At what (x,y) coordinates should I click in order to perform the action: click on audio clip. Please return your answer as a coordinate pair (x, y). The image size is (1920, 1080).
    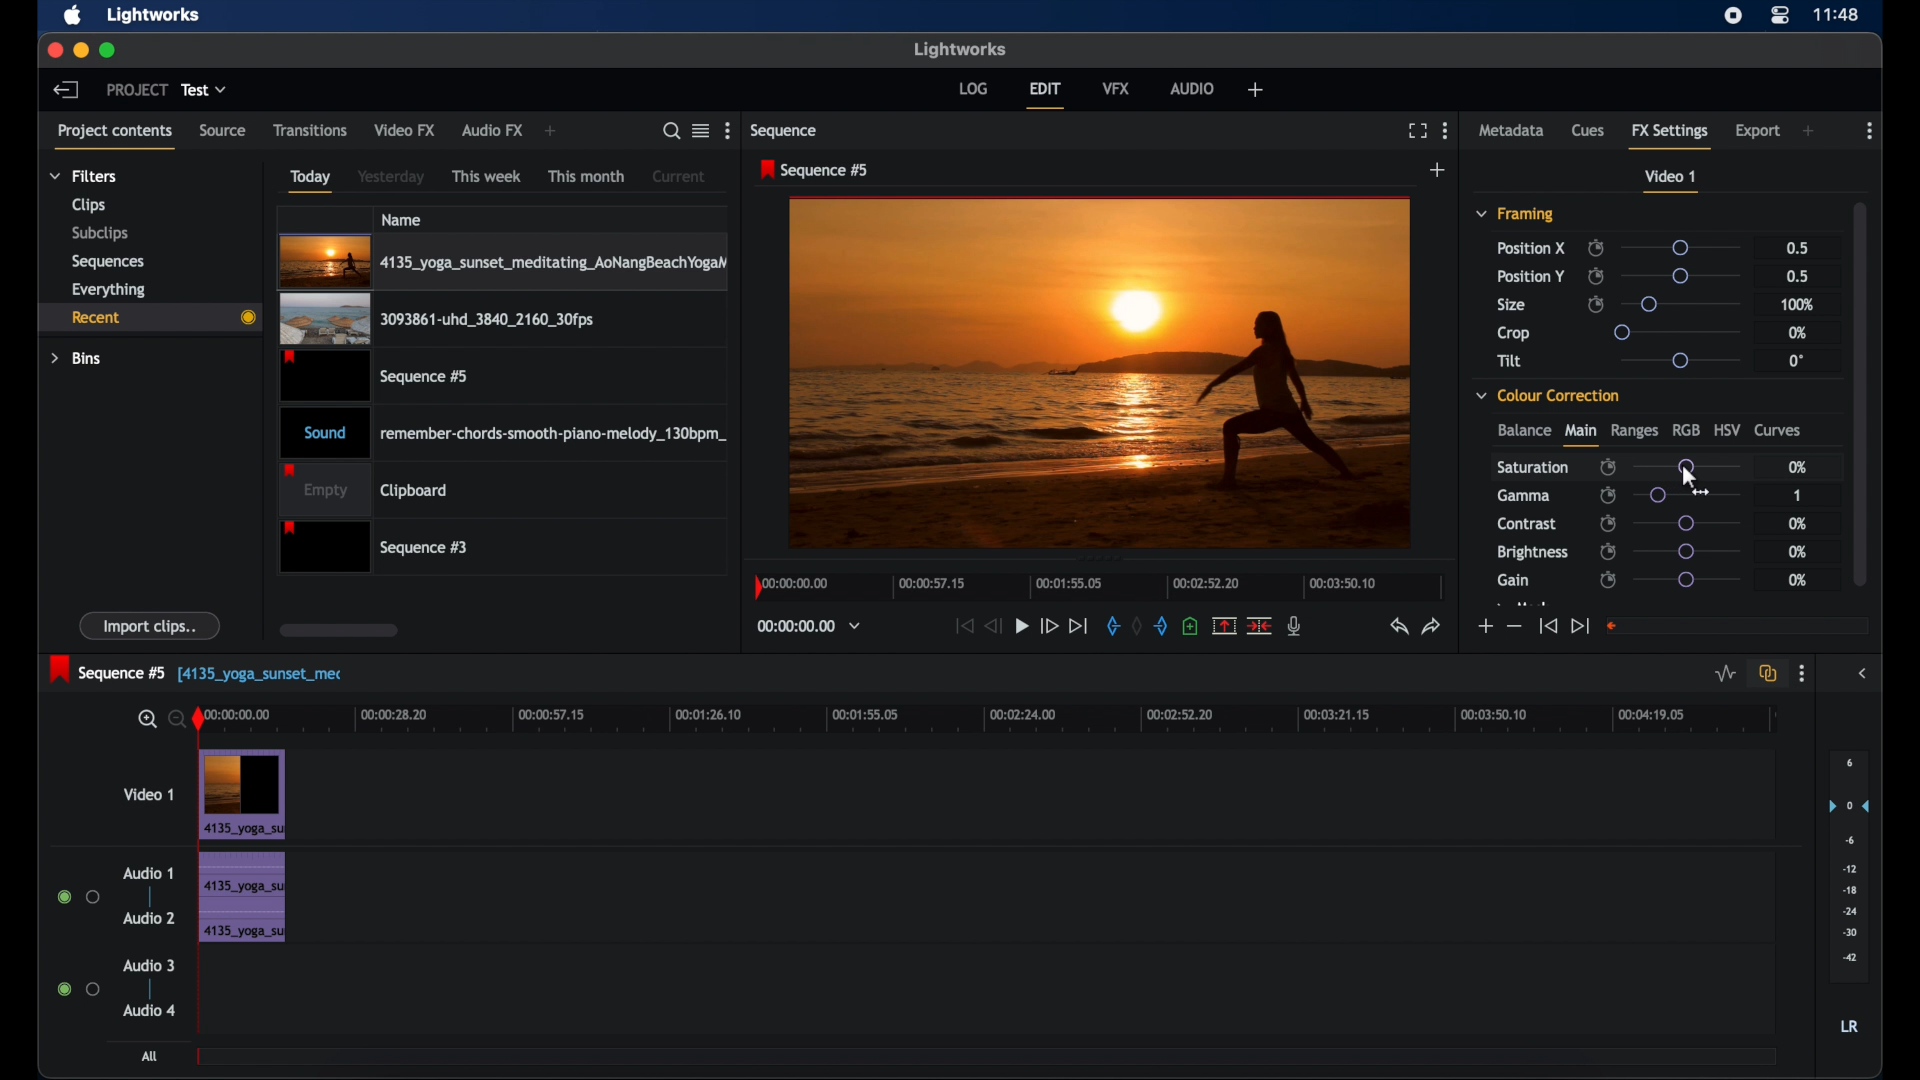
    Looking at the image, I should click on (504, 431).